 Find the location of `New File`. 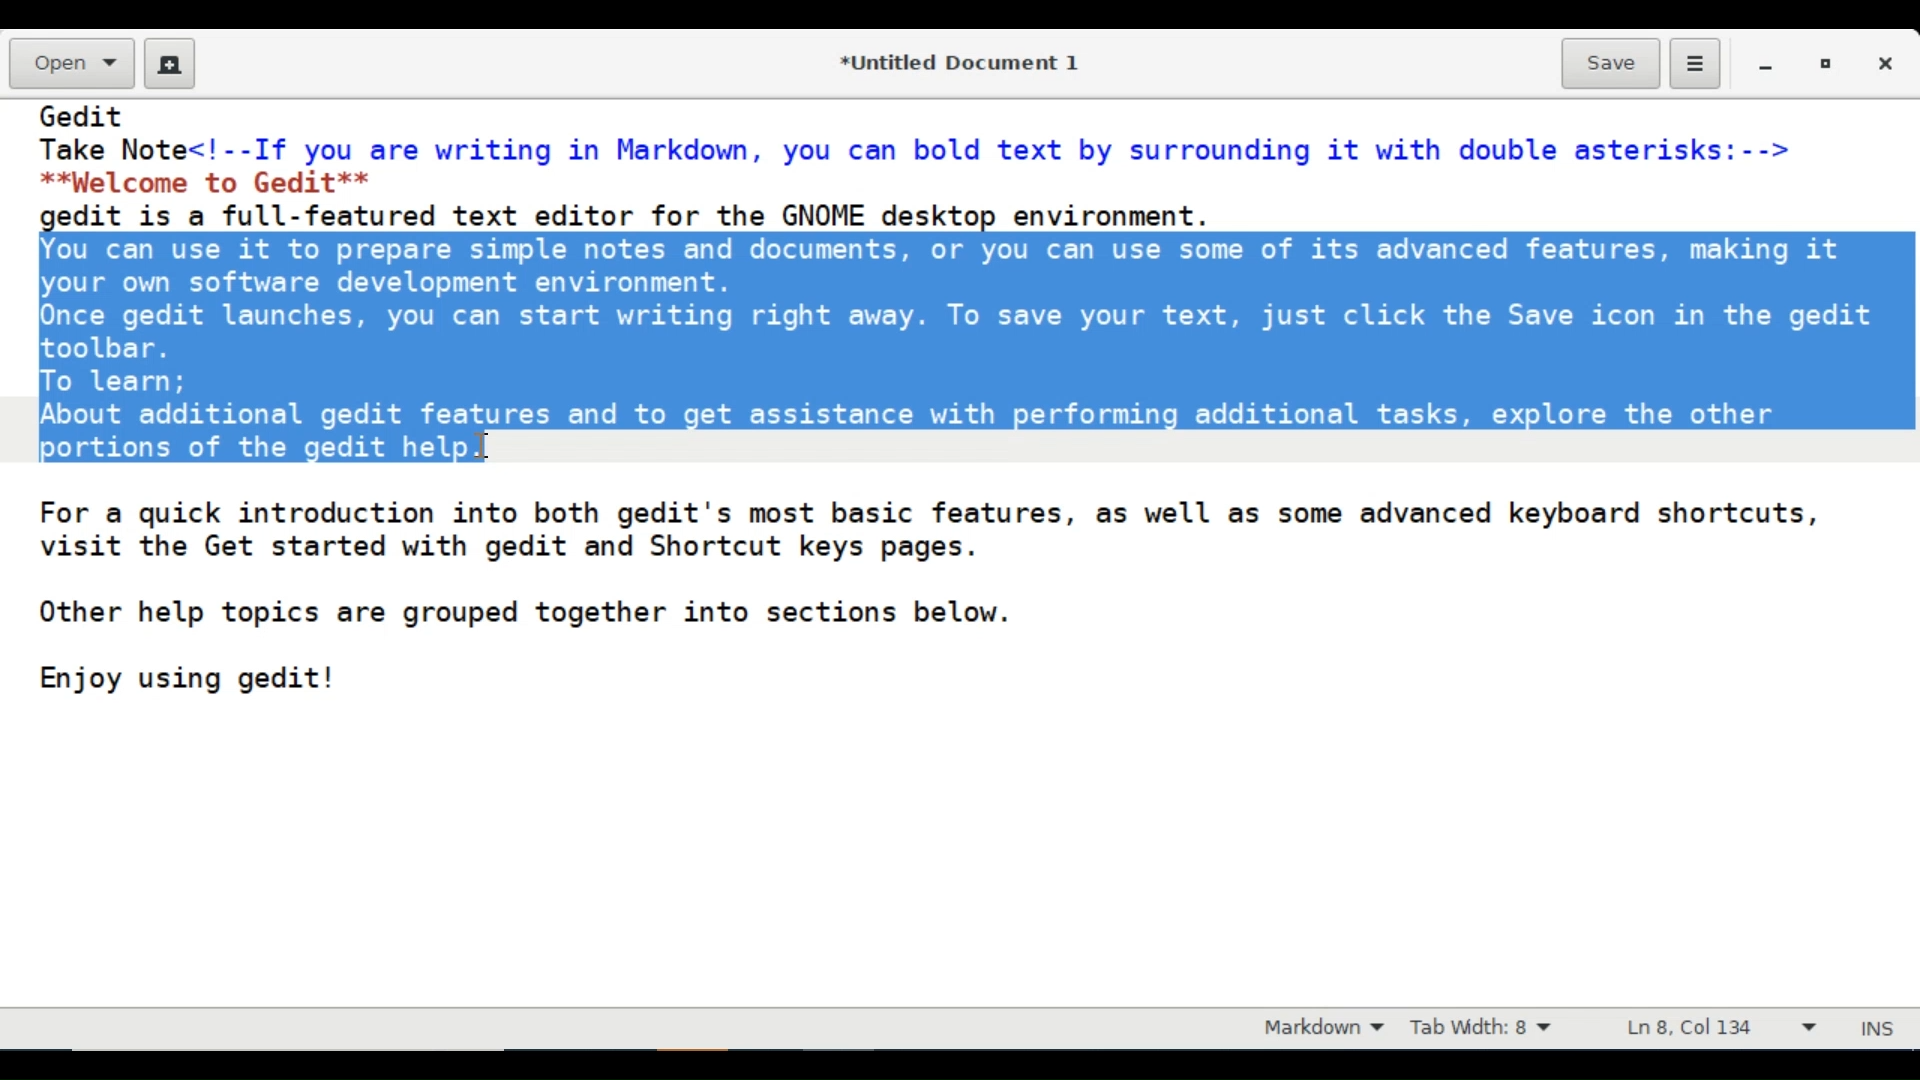

New File is located at coordinates (170, 63).